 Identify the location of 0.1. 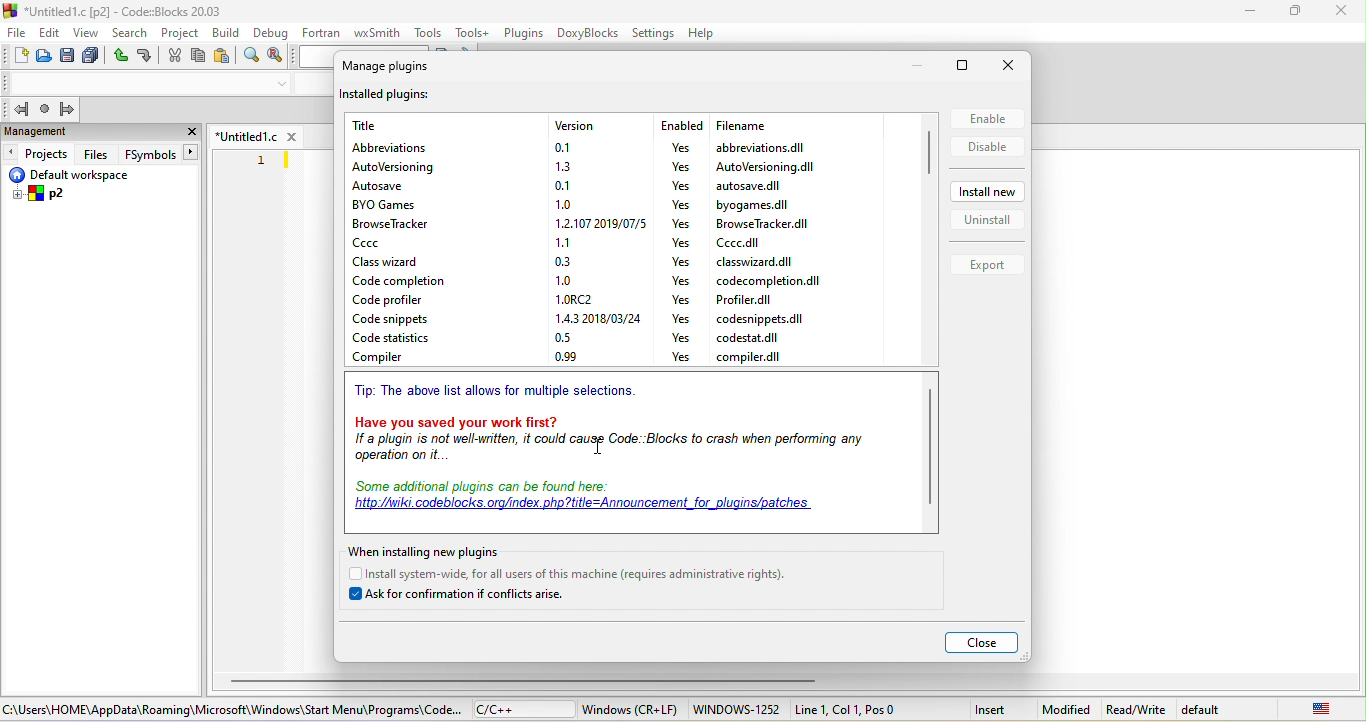
(563, 184).